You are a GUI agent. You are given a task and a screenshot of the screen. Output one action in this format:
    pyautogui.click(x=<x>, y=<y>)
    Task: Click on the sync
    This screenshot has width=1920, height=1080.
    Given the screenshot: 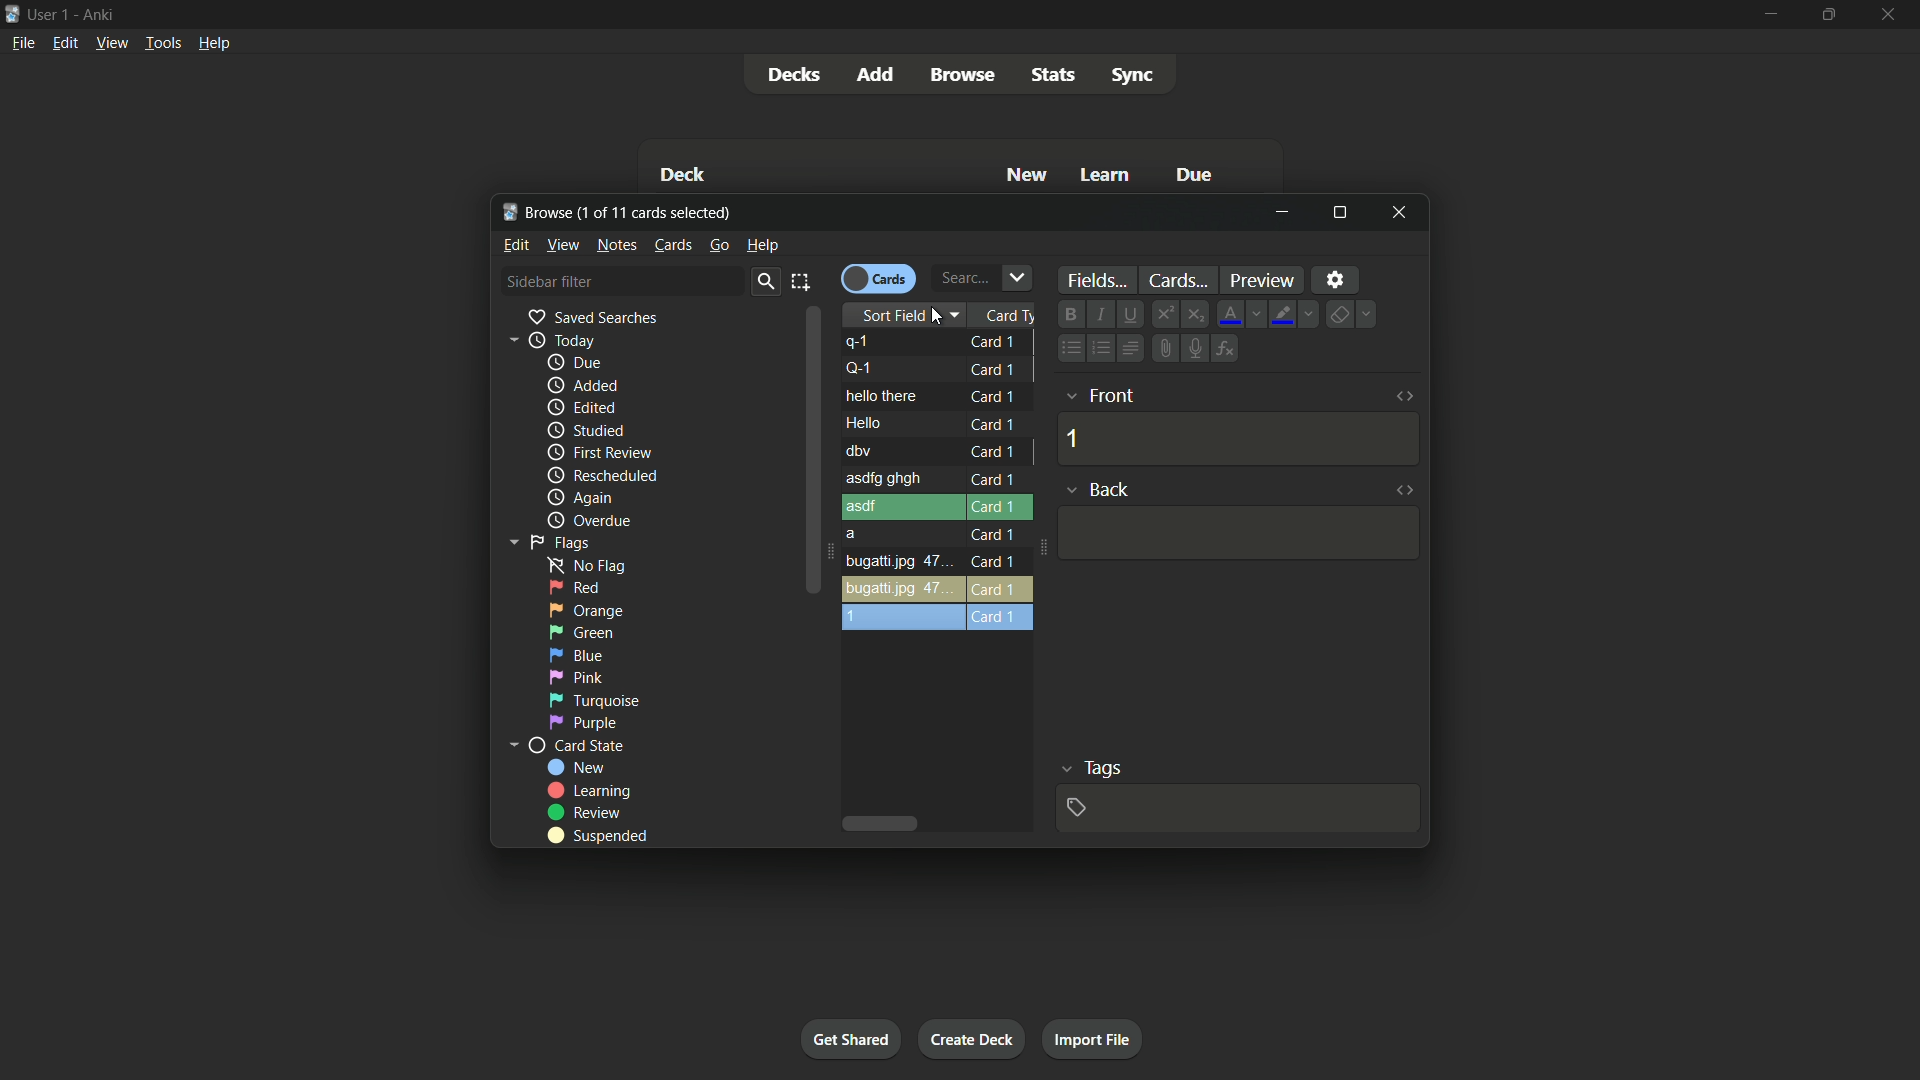 What is the action you would take?
    pyautogui.click(x=1135, y=75)
    